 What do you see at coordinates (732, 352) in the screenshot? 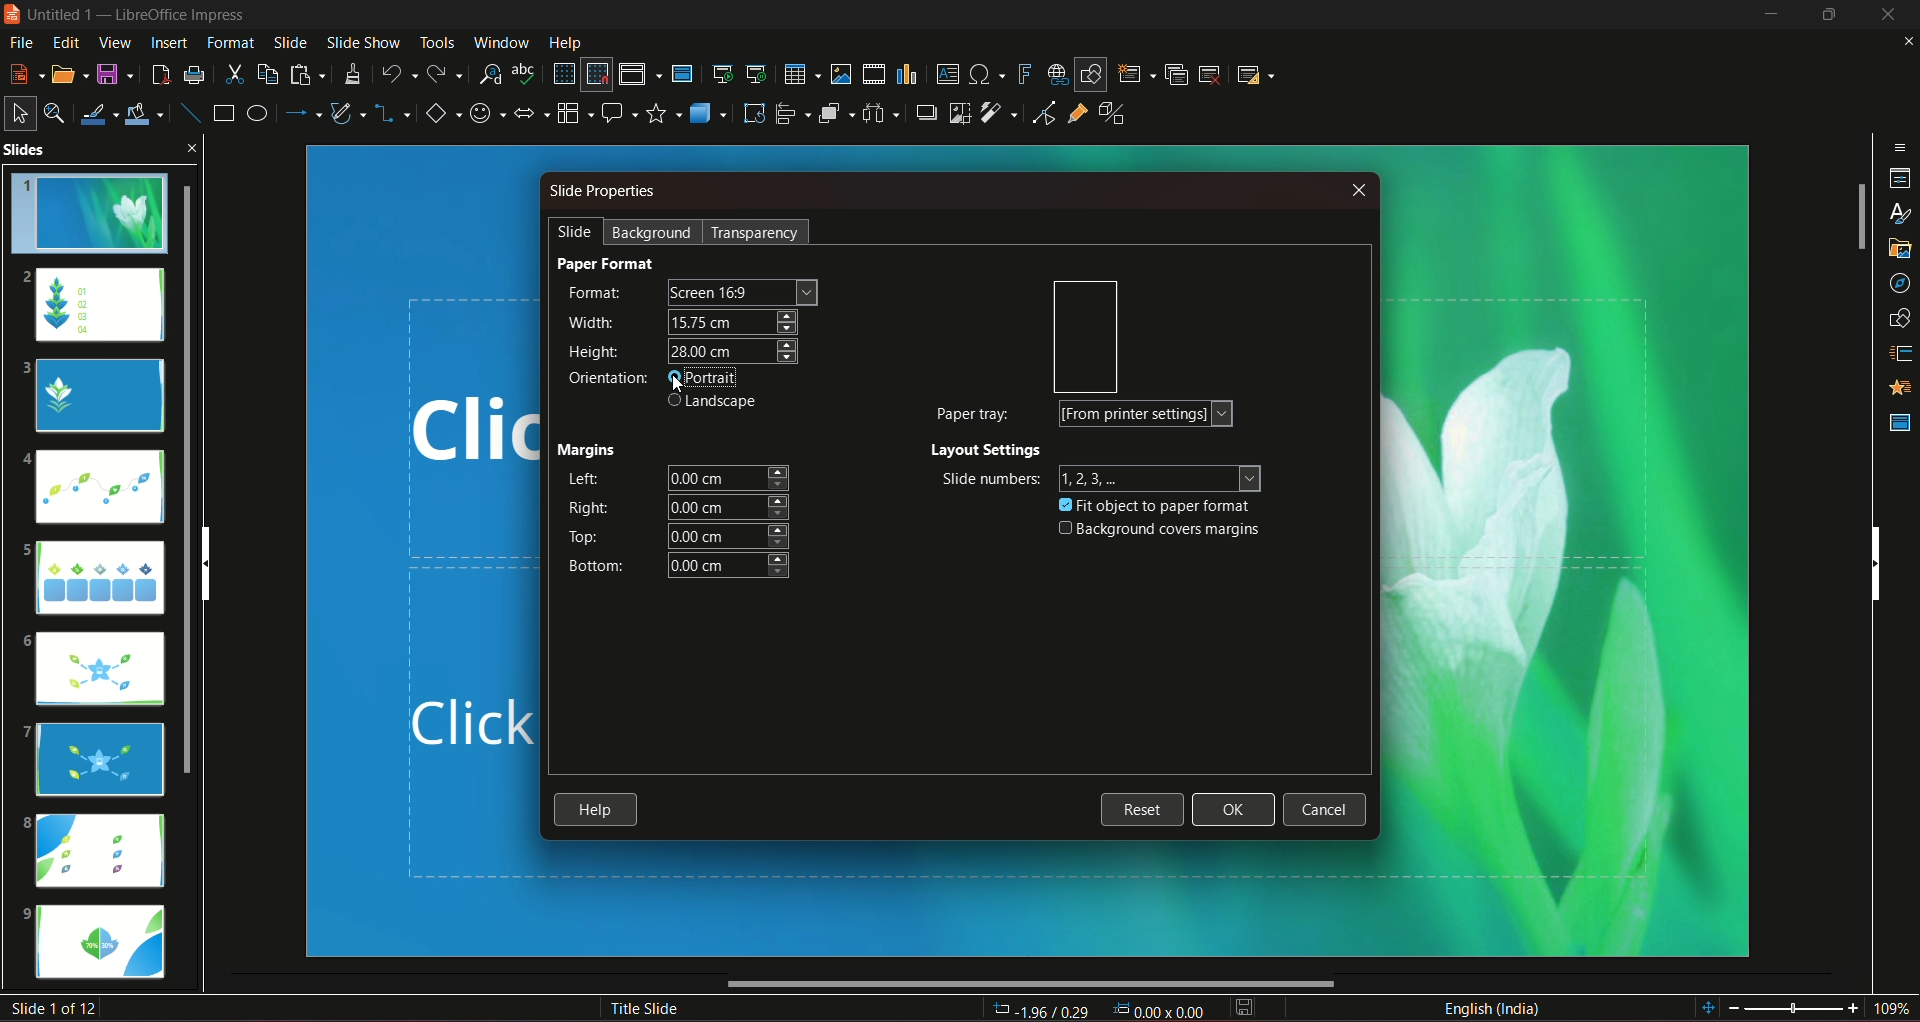
I see `height` at bounding box center [732, 352].